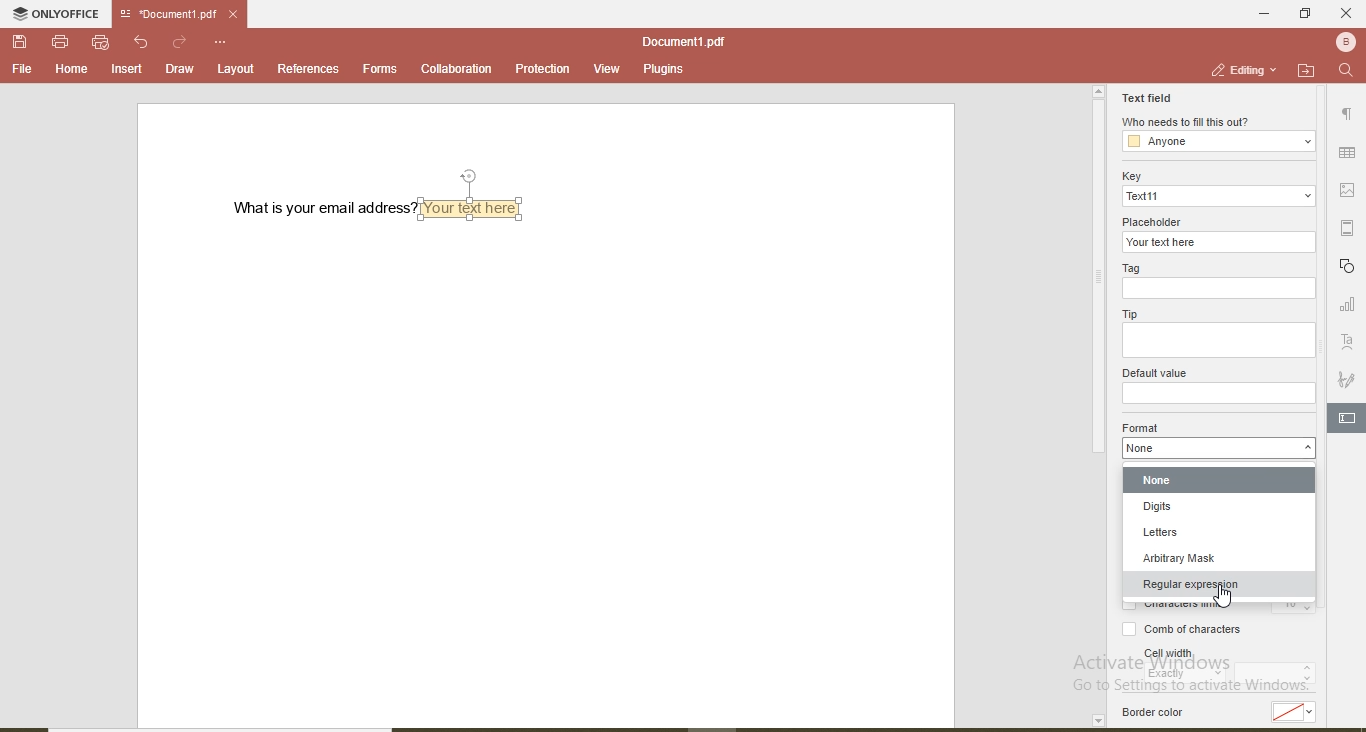 The width and height of the screenshot is (1366, 732). I want to click on open file location, so click(1306, 70).